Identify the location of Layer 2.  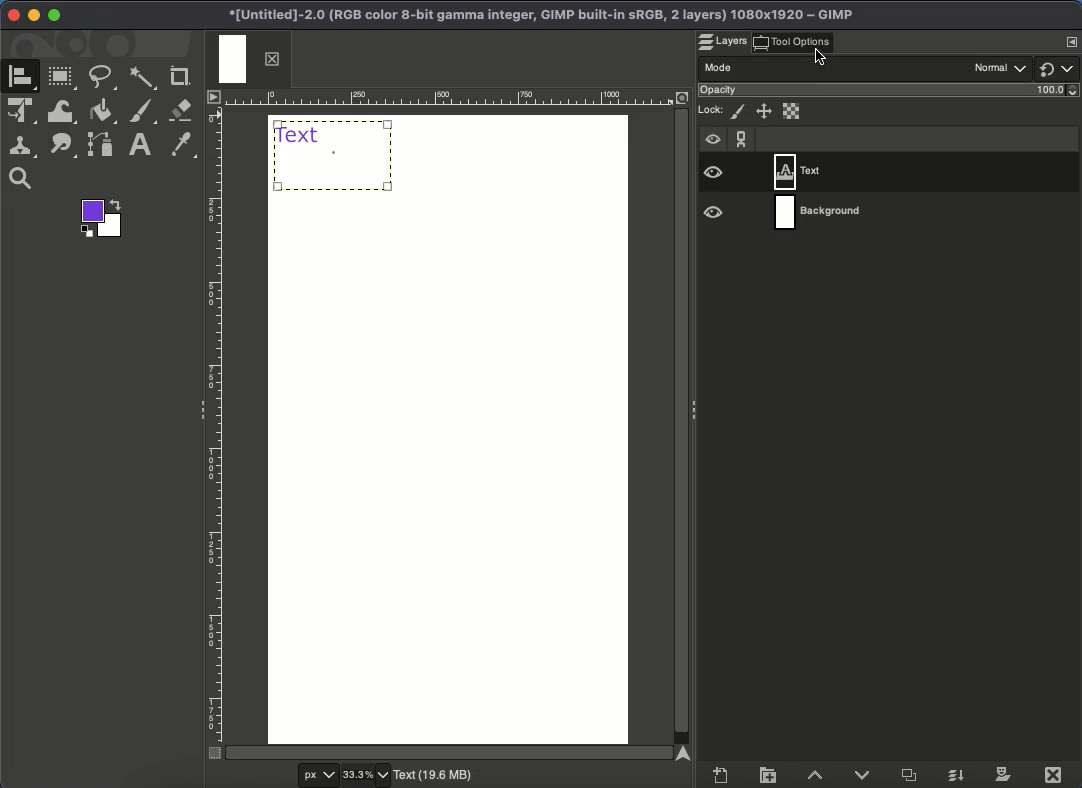
(927, 212).